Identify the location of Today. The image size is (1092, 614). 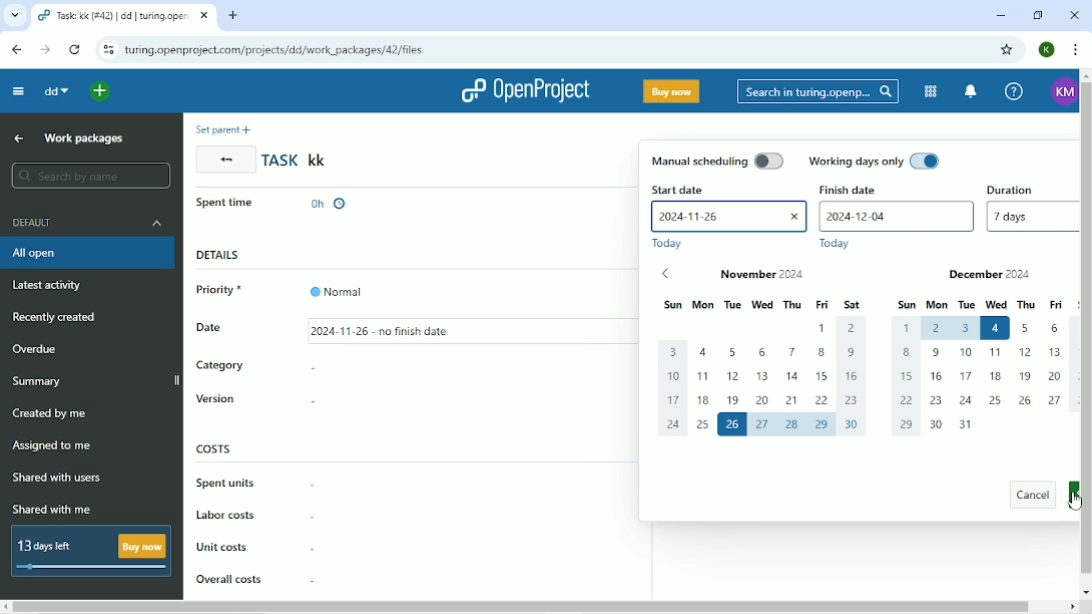
(674, 245).